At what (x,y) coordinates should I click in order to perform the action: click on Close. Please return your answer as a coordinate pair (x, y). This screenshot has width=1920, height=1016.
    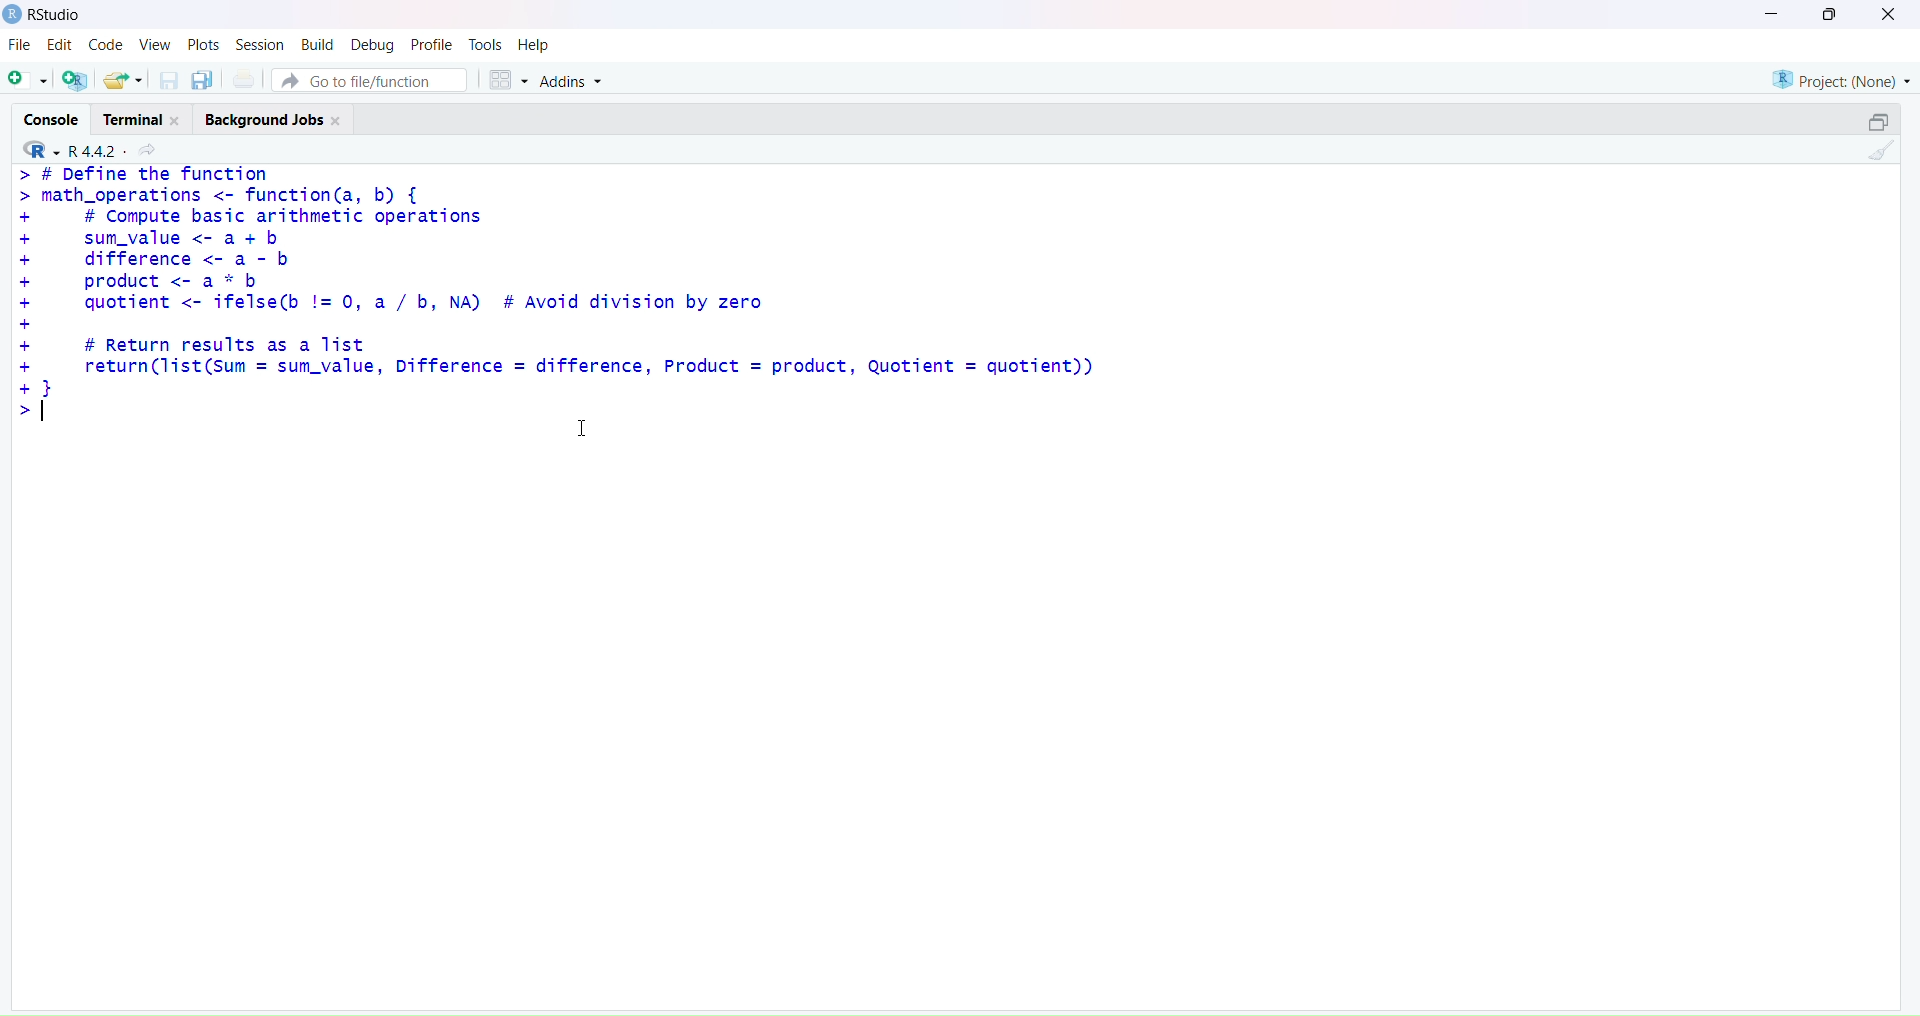
    Looking at the image, I should click on (1885, 15).